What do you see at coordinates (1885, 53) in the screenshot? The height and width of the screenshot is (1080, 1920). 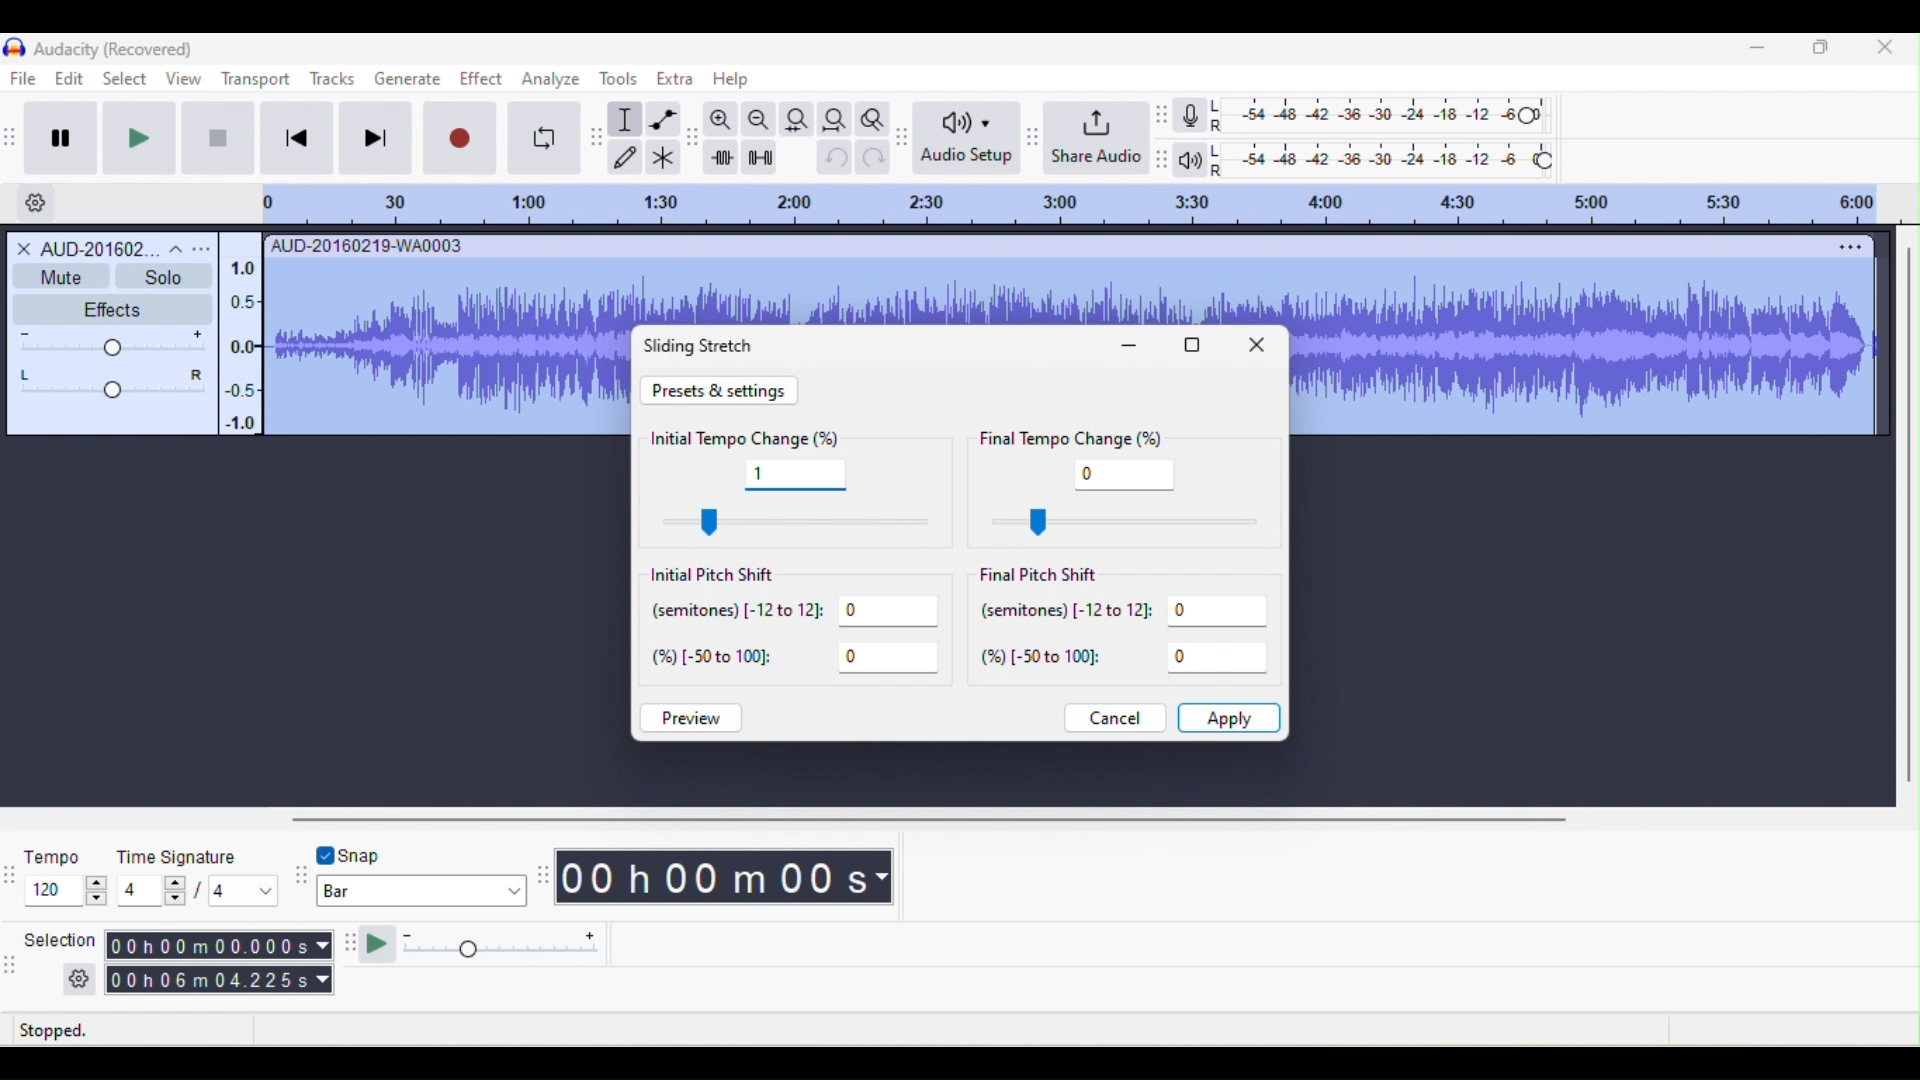 I see `close` at bounding box center [1885, 53].